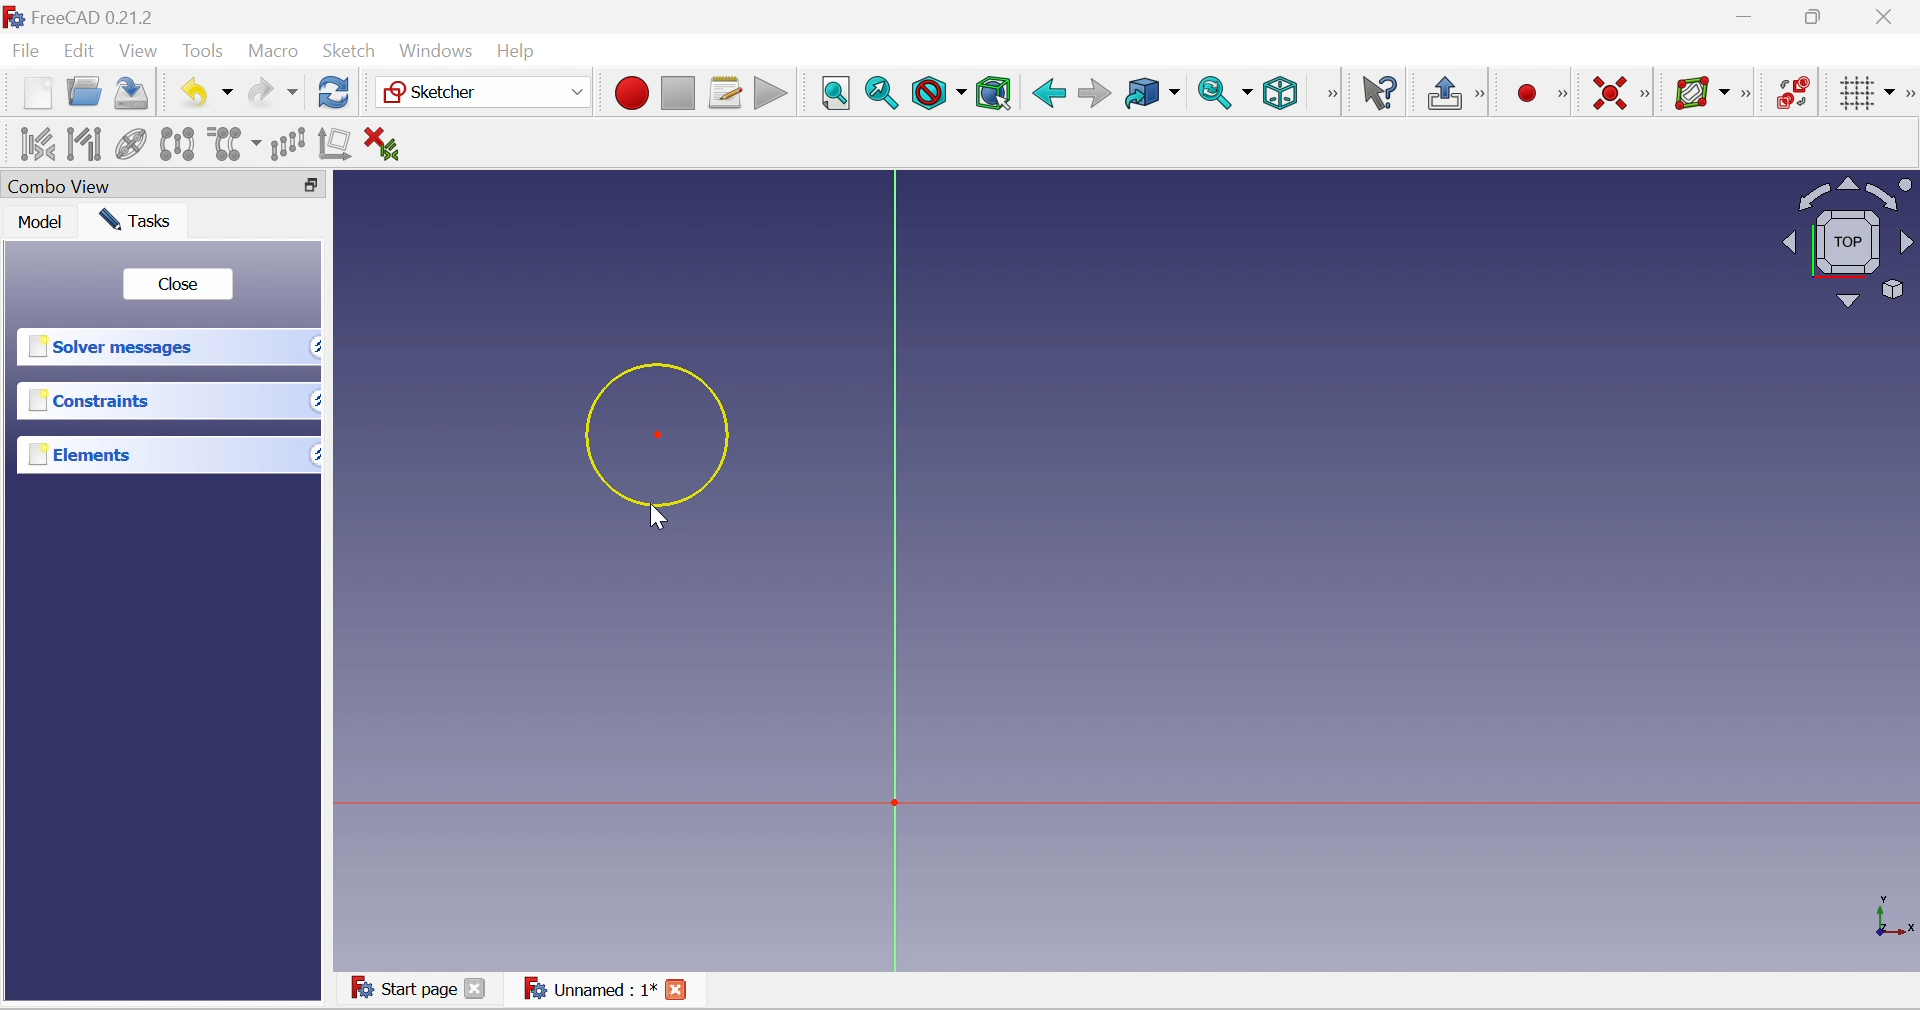 Image resolution: width=1920 pixels, height=1010 pixels. Describe the element at coordinates (1702, 92) in the screenshot. I see `Show/hide B-spline information layer` at that location.